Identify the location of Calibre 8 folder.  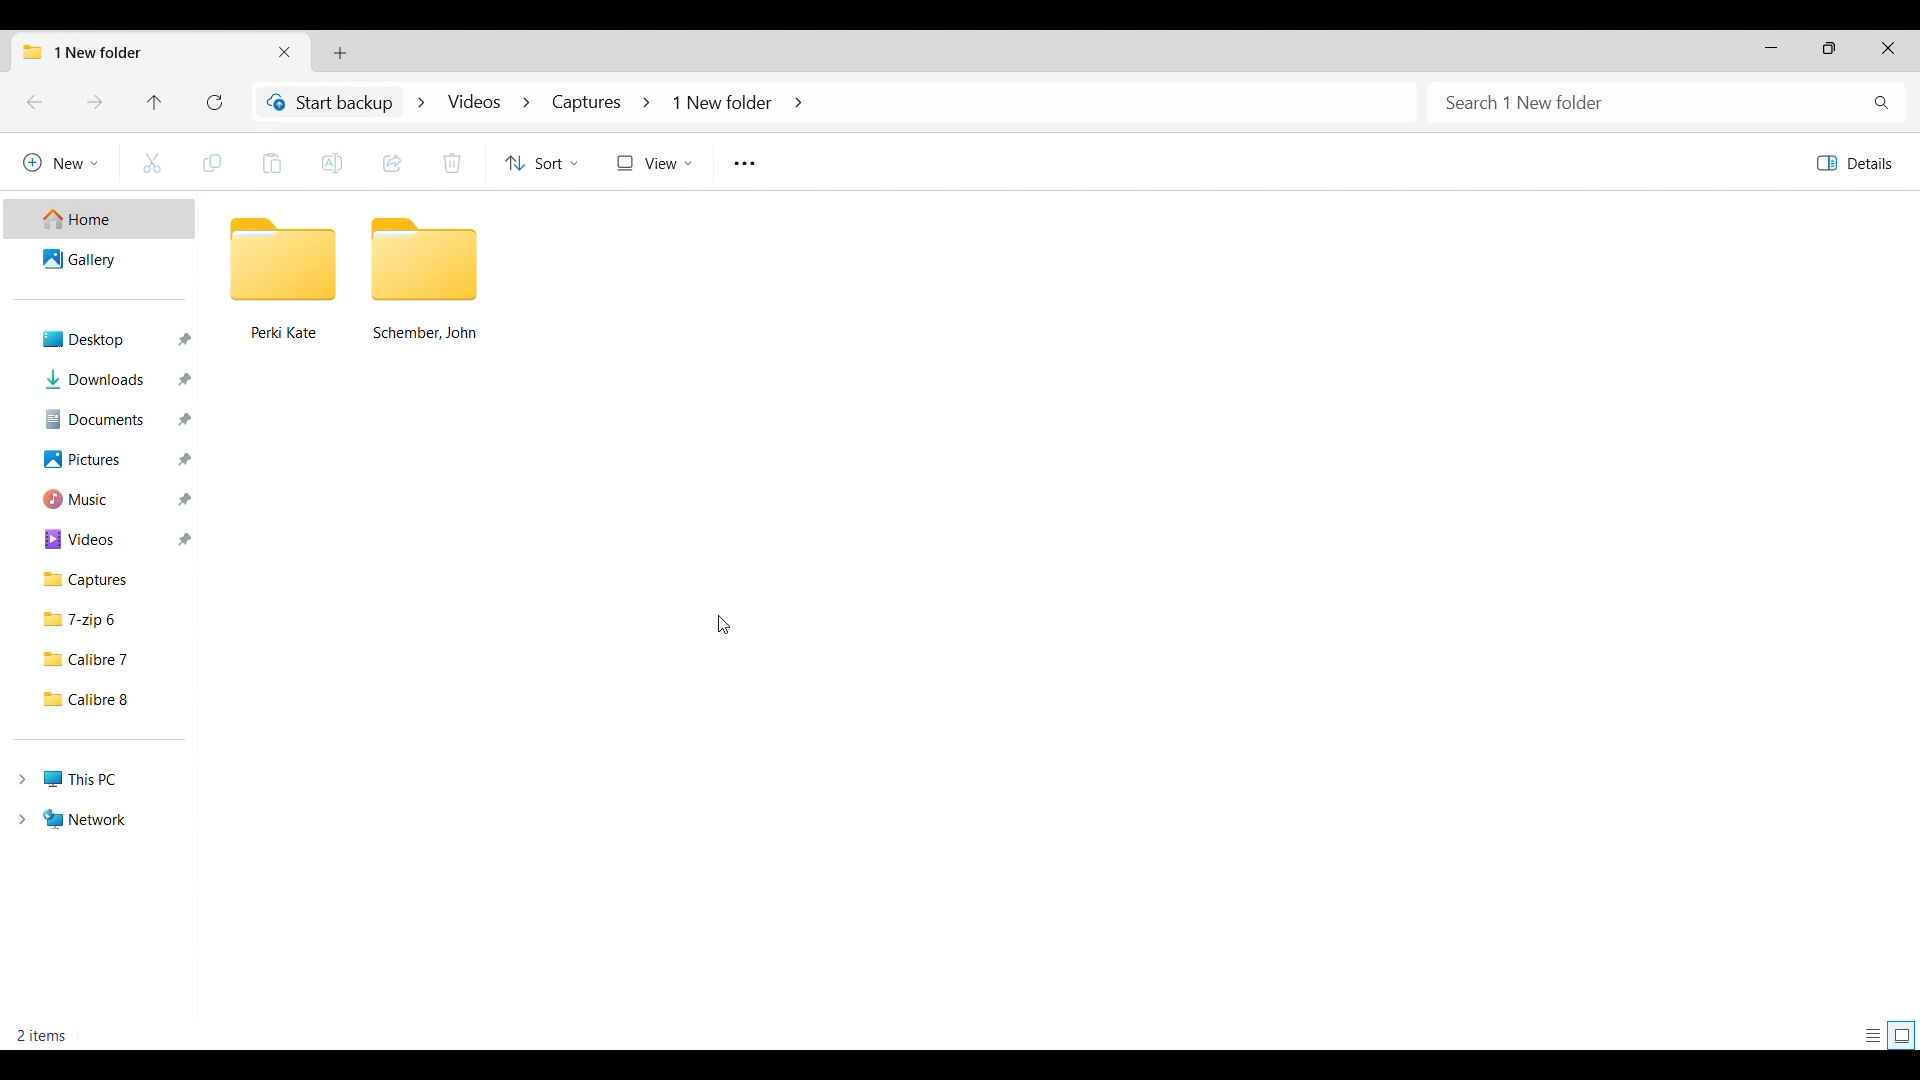
(103, 700).